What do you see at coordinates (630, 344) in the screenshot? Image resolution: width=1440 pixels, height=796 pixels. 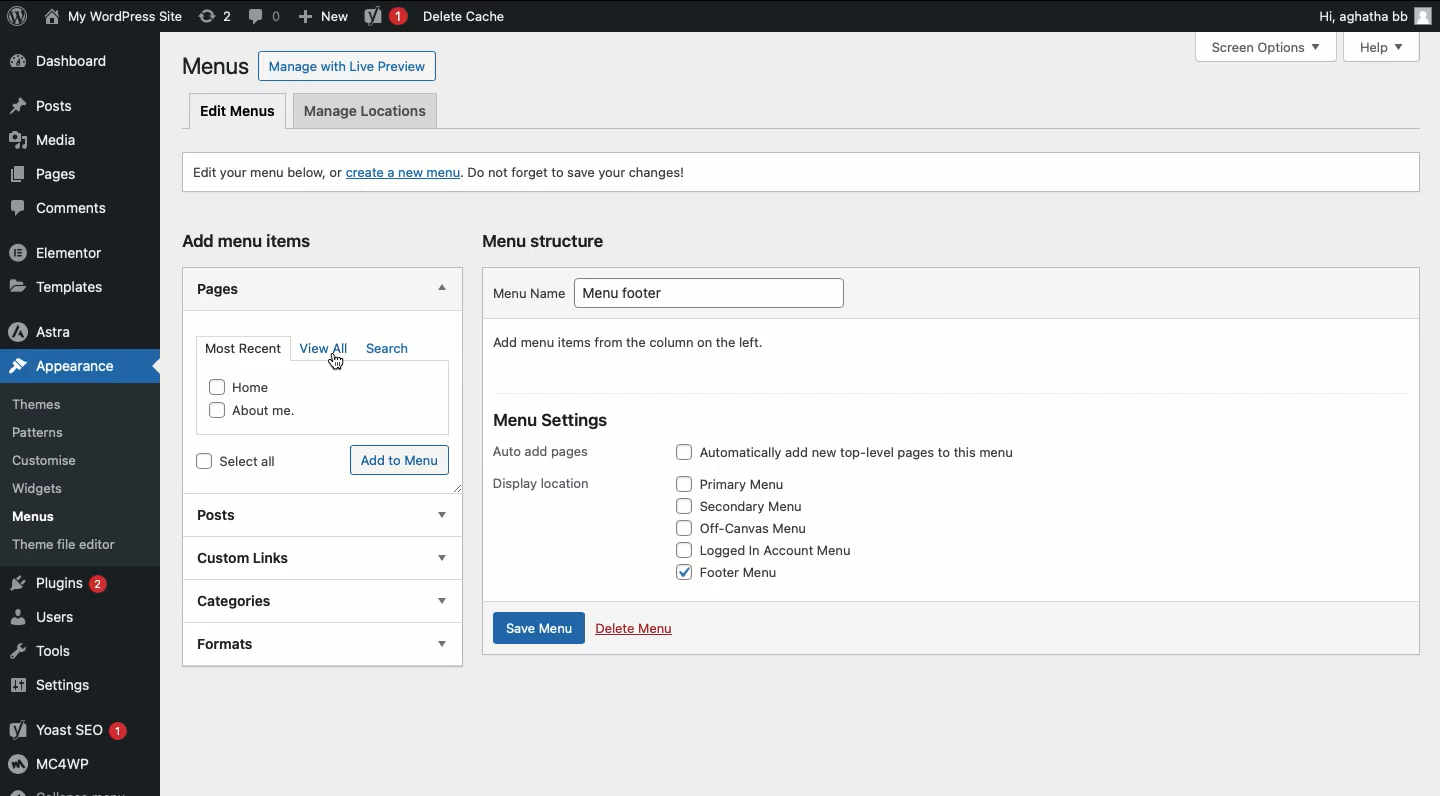 I see `Add menu items from the column on the left` at bounding box center [630, 344].